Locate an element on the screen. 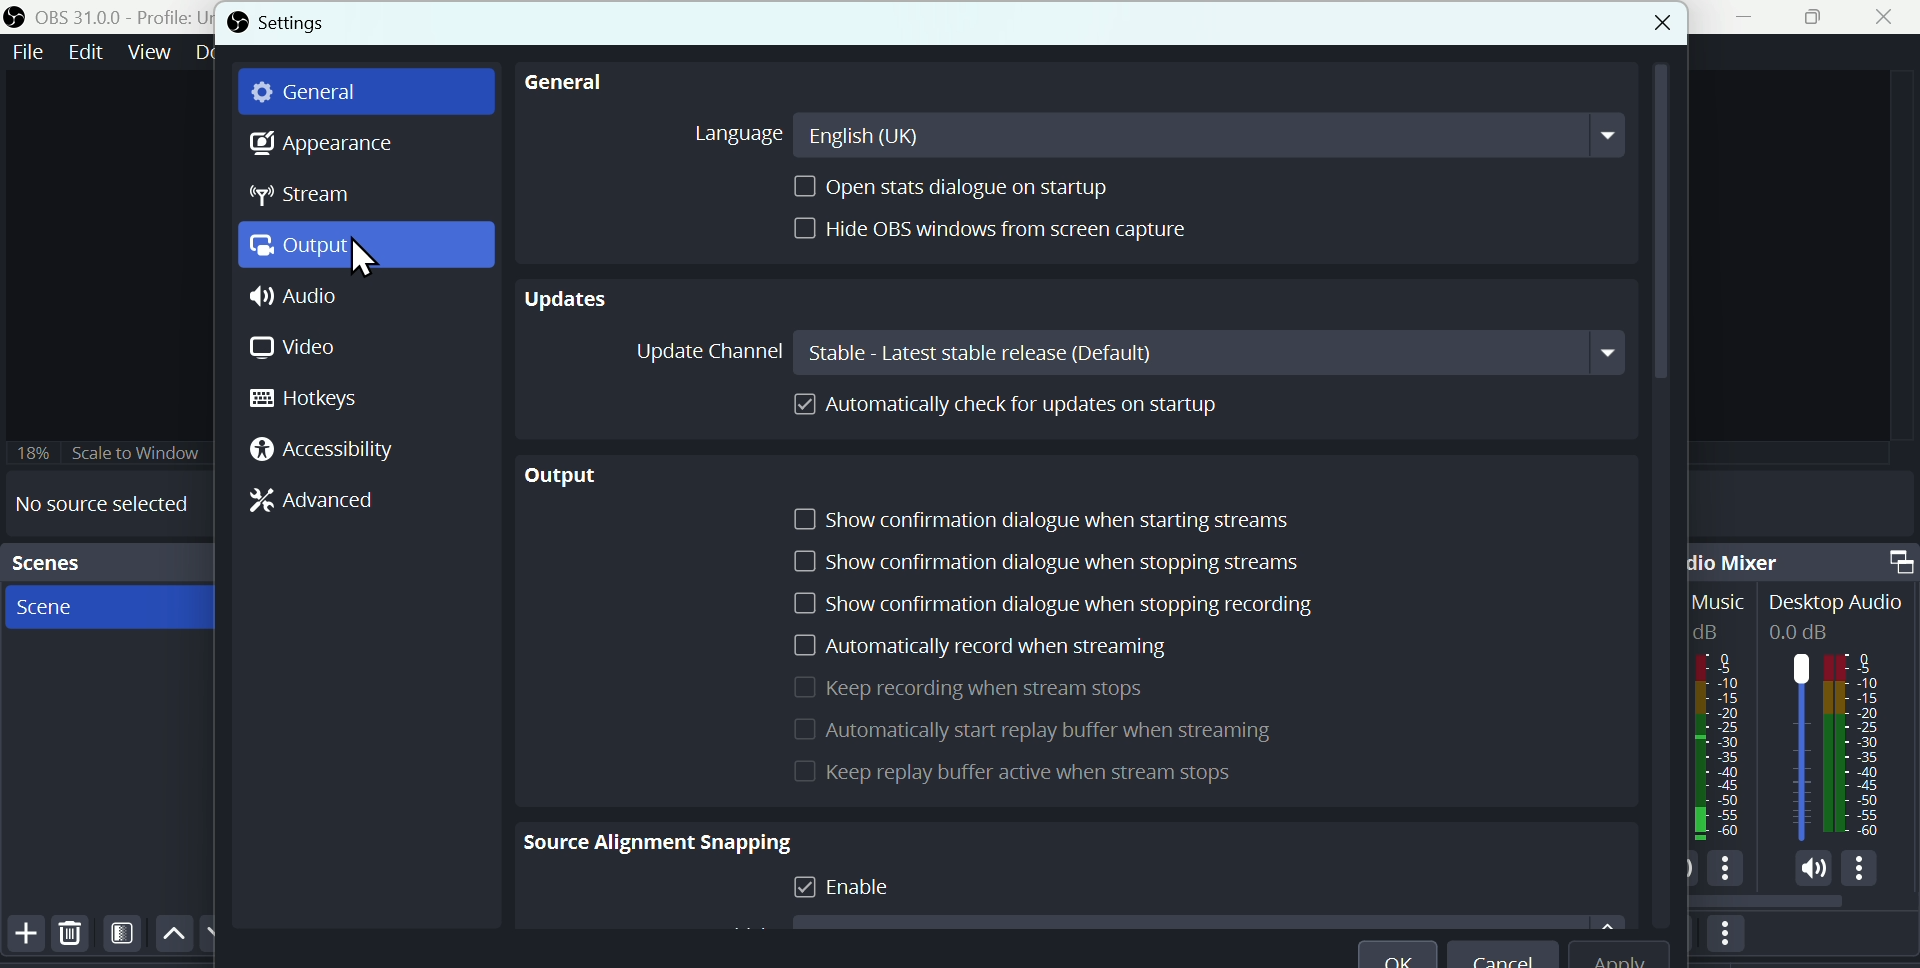  Update channel is located at coordinates (1134, 351).